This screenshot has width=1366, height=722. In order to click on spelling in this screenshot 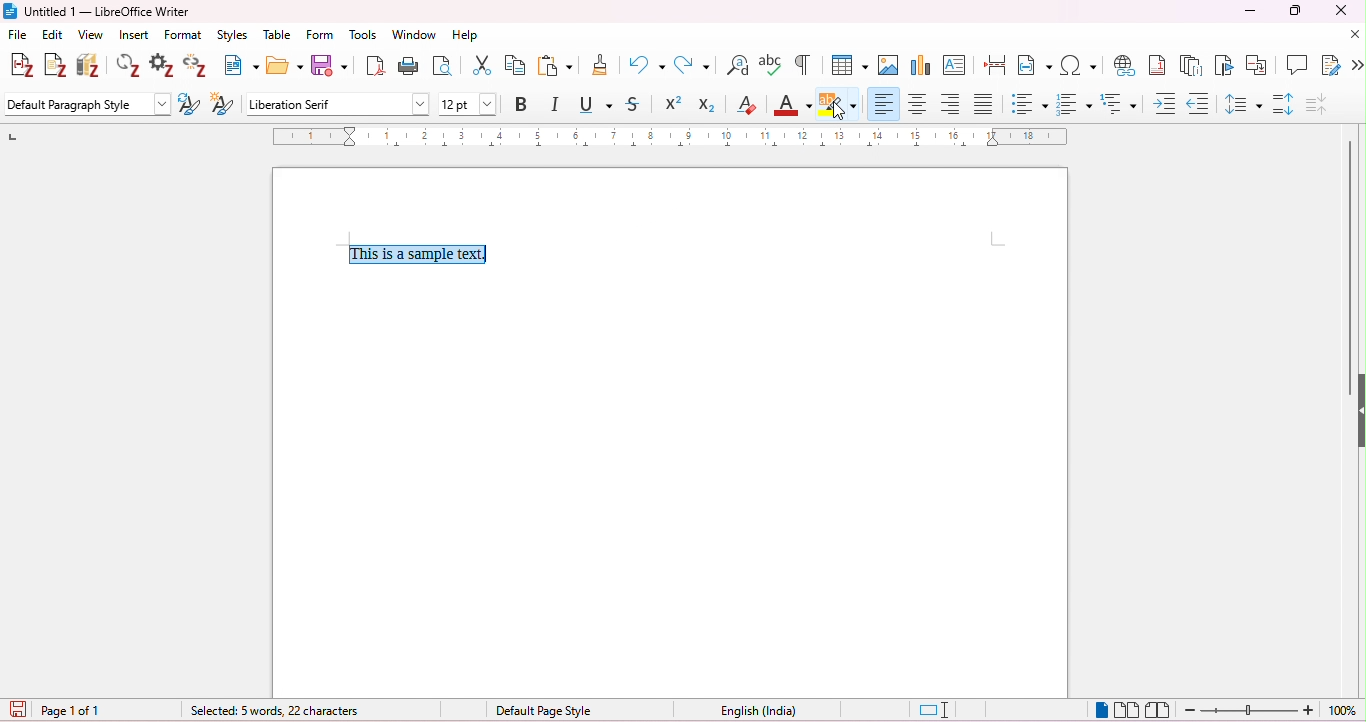, I will do `click(772, 63)`.